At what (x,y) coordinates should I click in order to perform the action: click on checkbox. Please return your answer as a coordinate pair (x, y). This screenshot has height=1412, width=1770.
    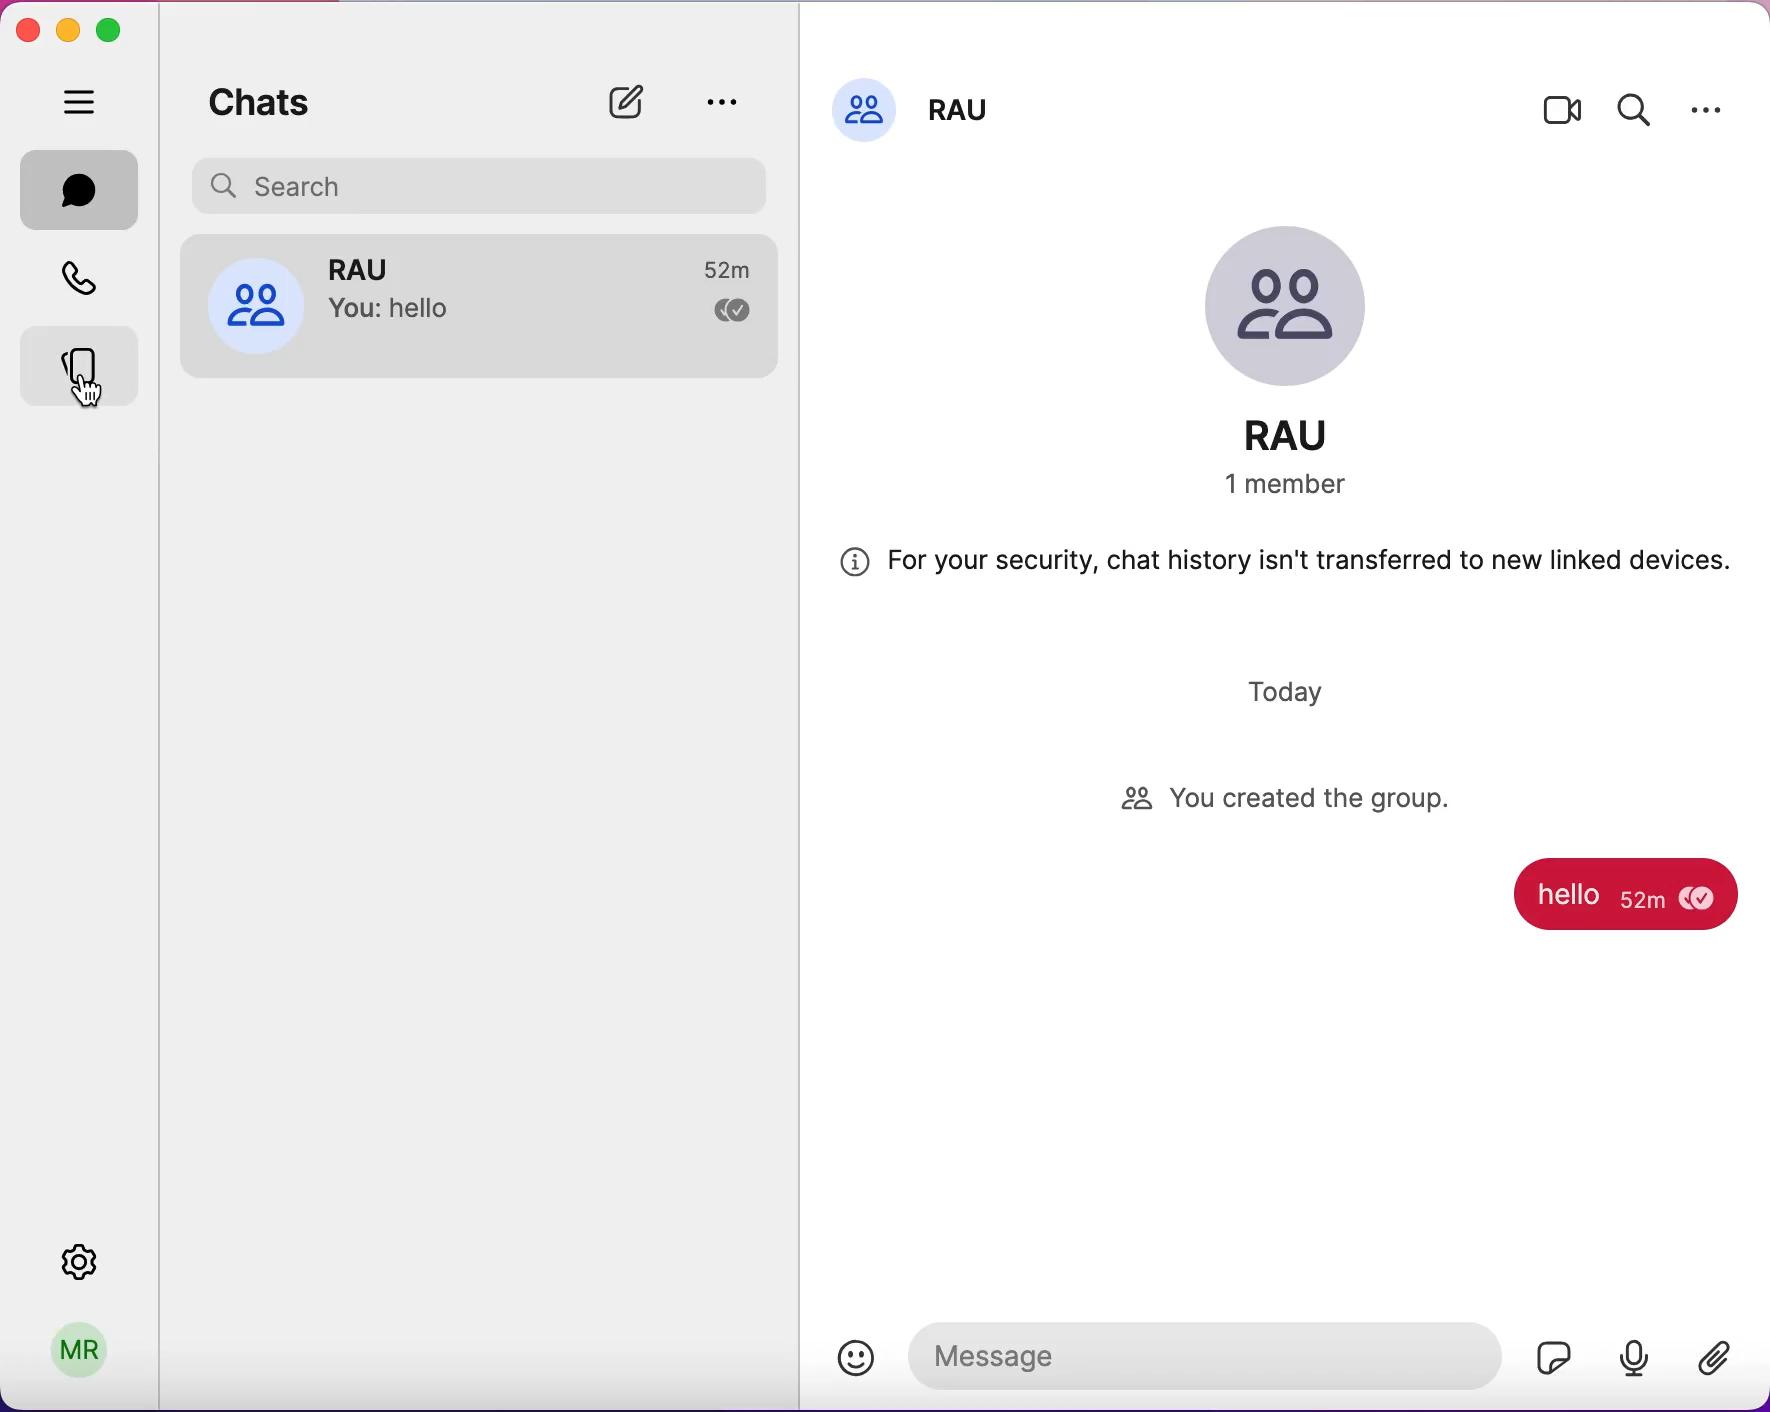
    Looking at the image, I should click on (722, 312).